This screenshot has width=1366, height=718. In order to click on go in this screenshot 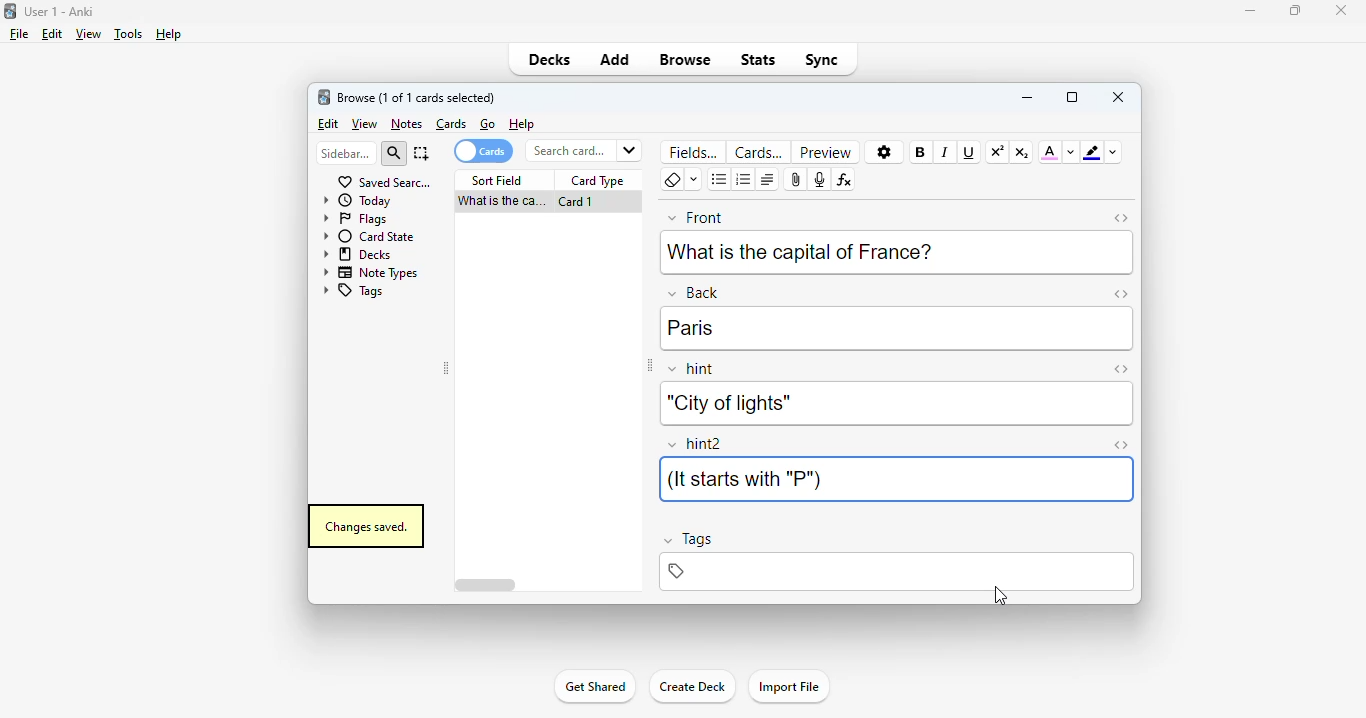, I will do `click(488, 124)`.